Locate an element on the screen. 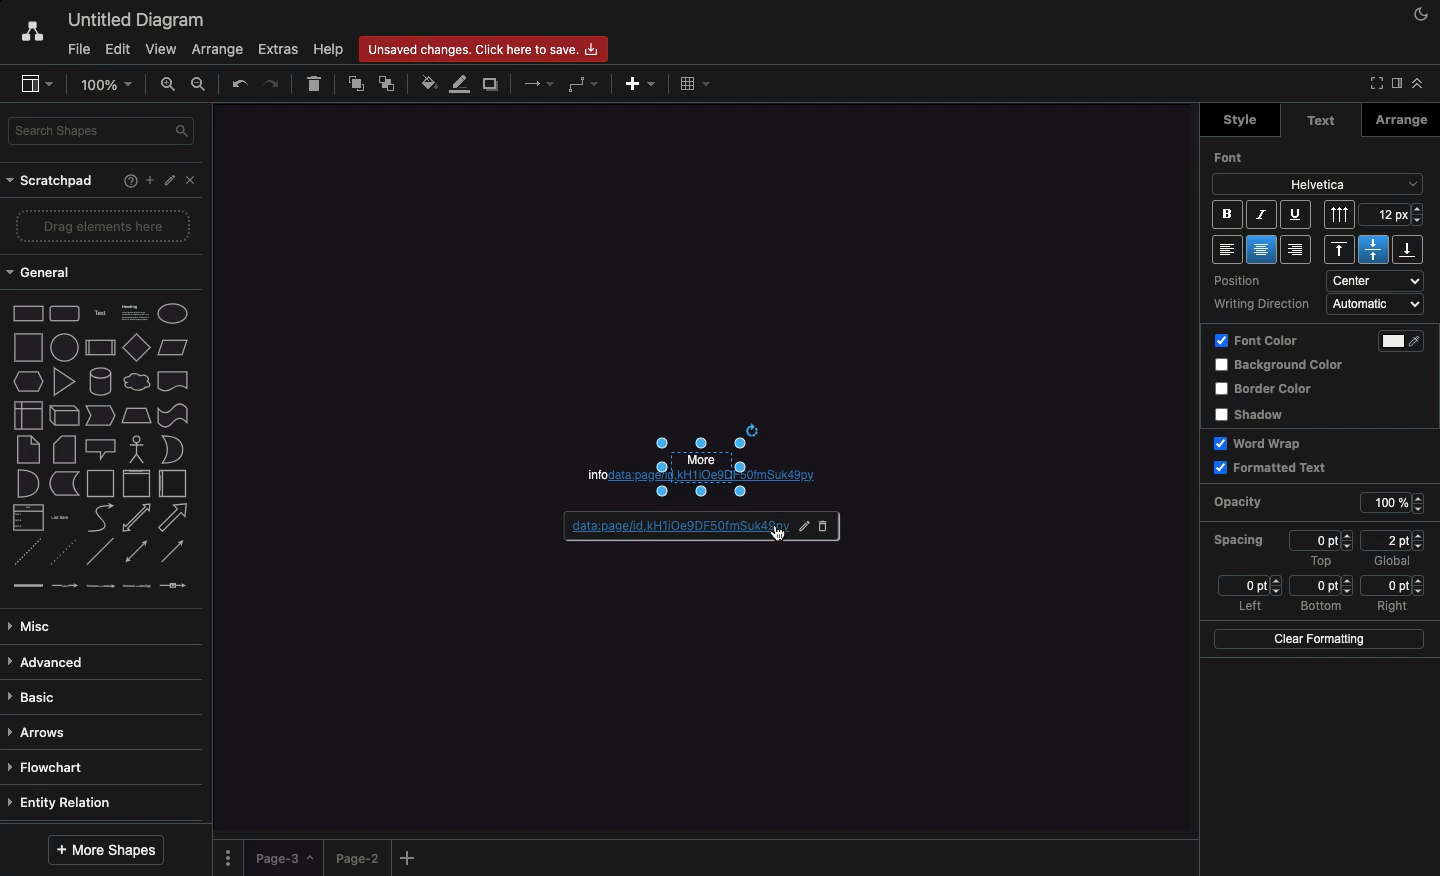  Extras is located at coordinates (279, 49).